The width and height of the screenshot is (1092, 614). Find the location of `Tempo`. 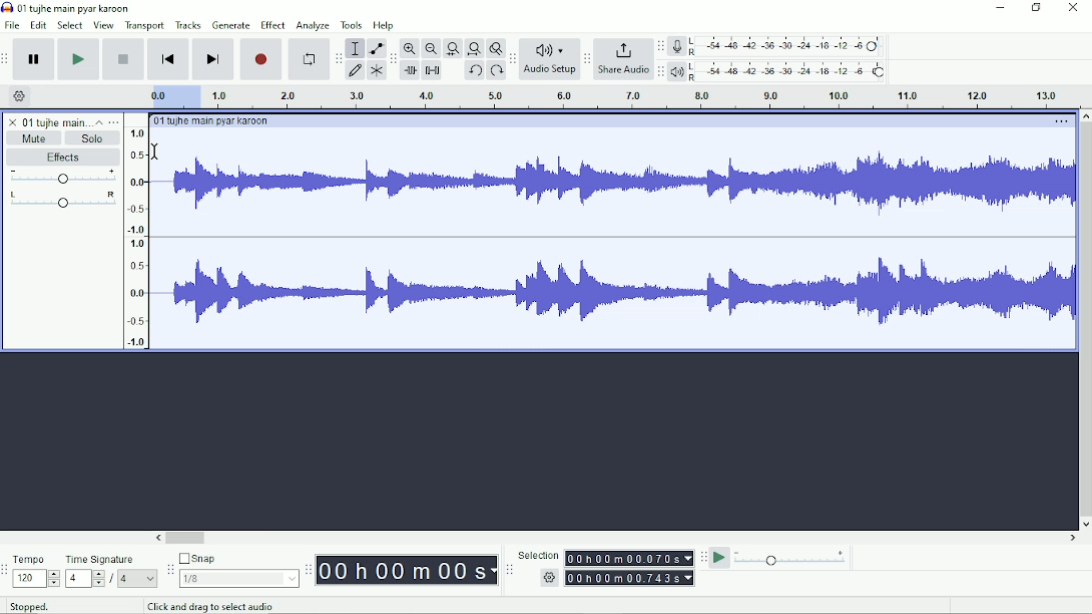

Tempo is located at coordinates (36, 559).